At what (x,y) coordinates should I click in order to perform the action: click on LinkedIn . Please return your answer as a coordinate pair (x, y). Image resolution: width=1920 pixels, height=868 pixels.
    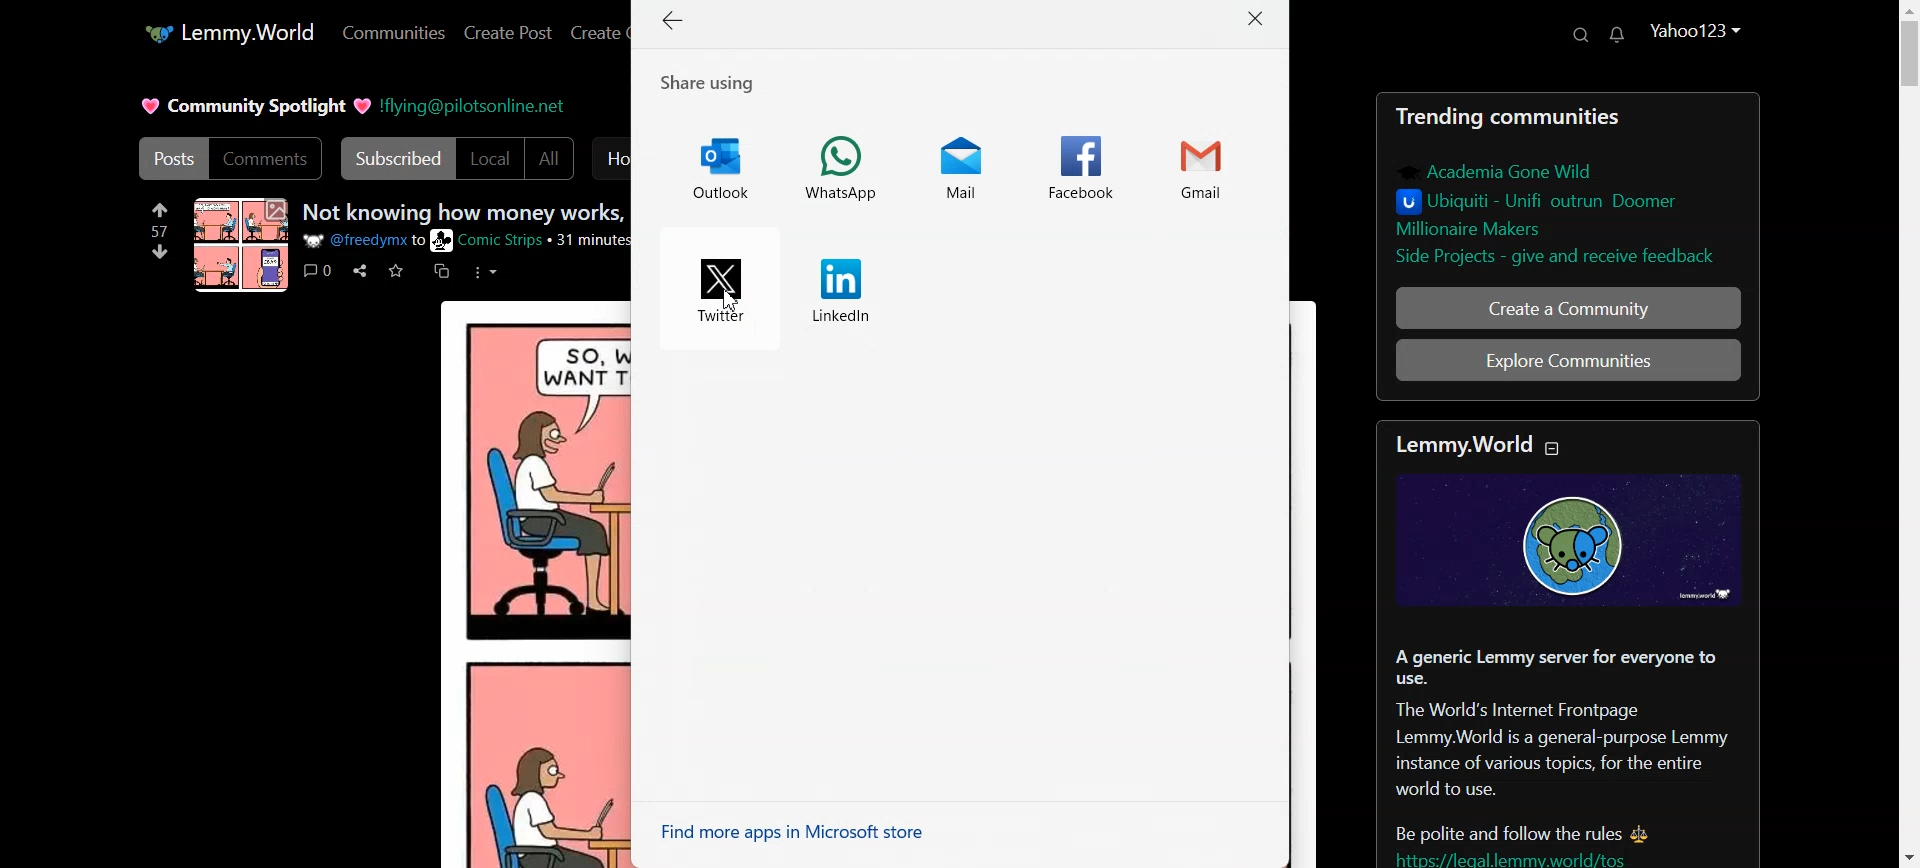
    Looking at the image, I should click on (839, 289).